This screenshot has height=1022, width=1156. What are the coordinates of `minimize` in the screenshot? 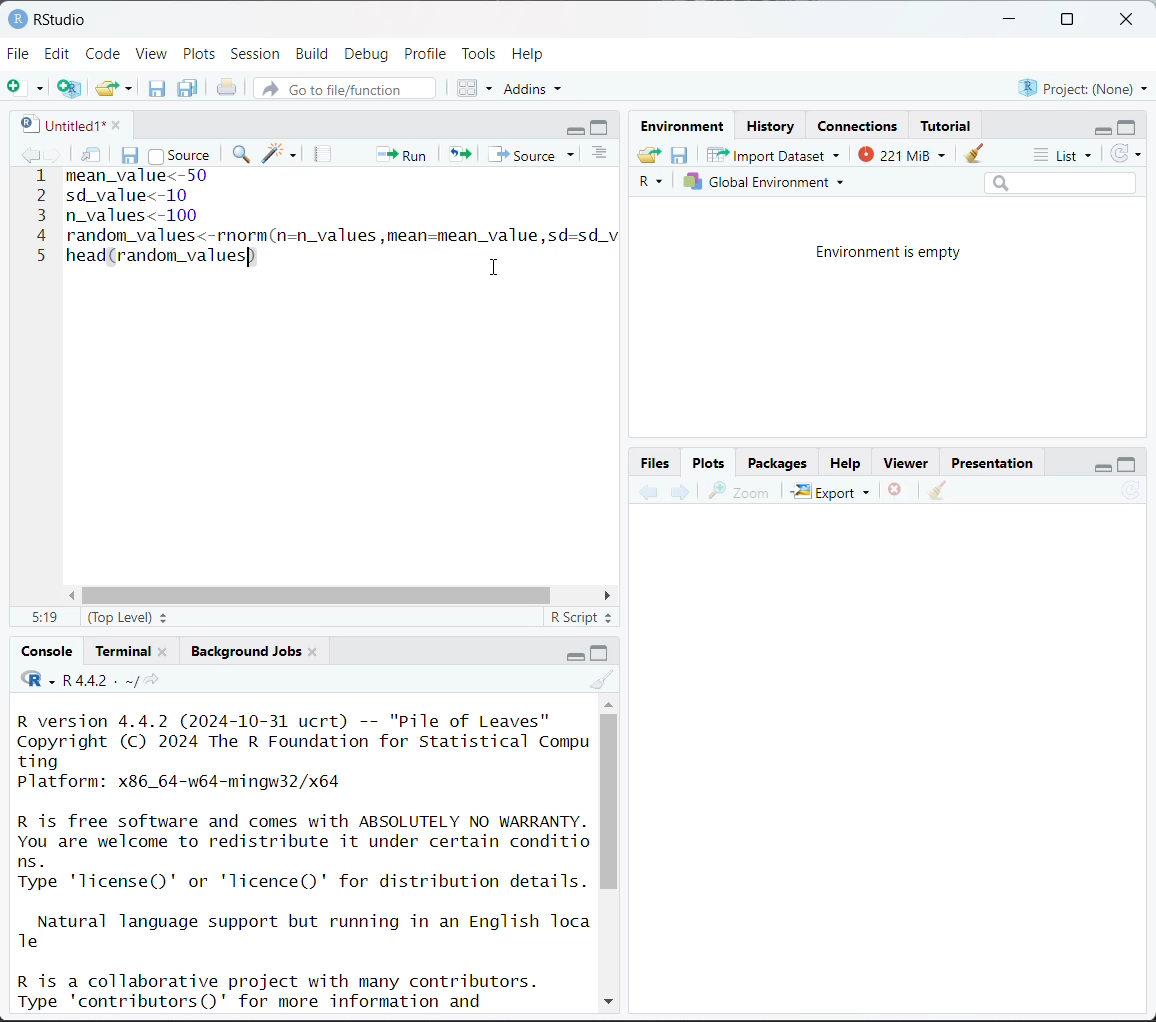 It's located at (1099, 464).